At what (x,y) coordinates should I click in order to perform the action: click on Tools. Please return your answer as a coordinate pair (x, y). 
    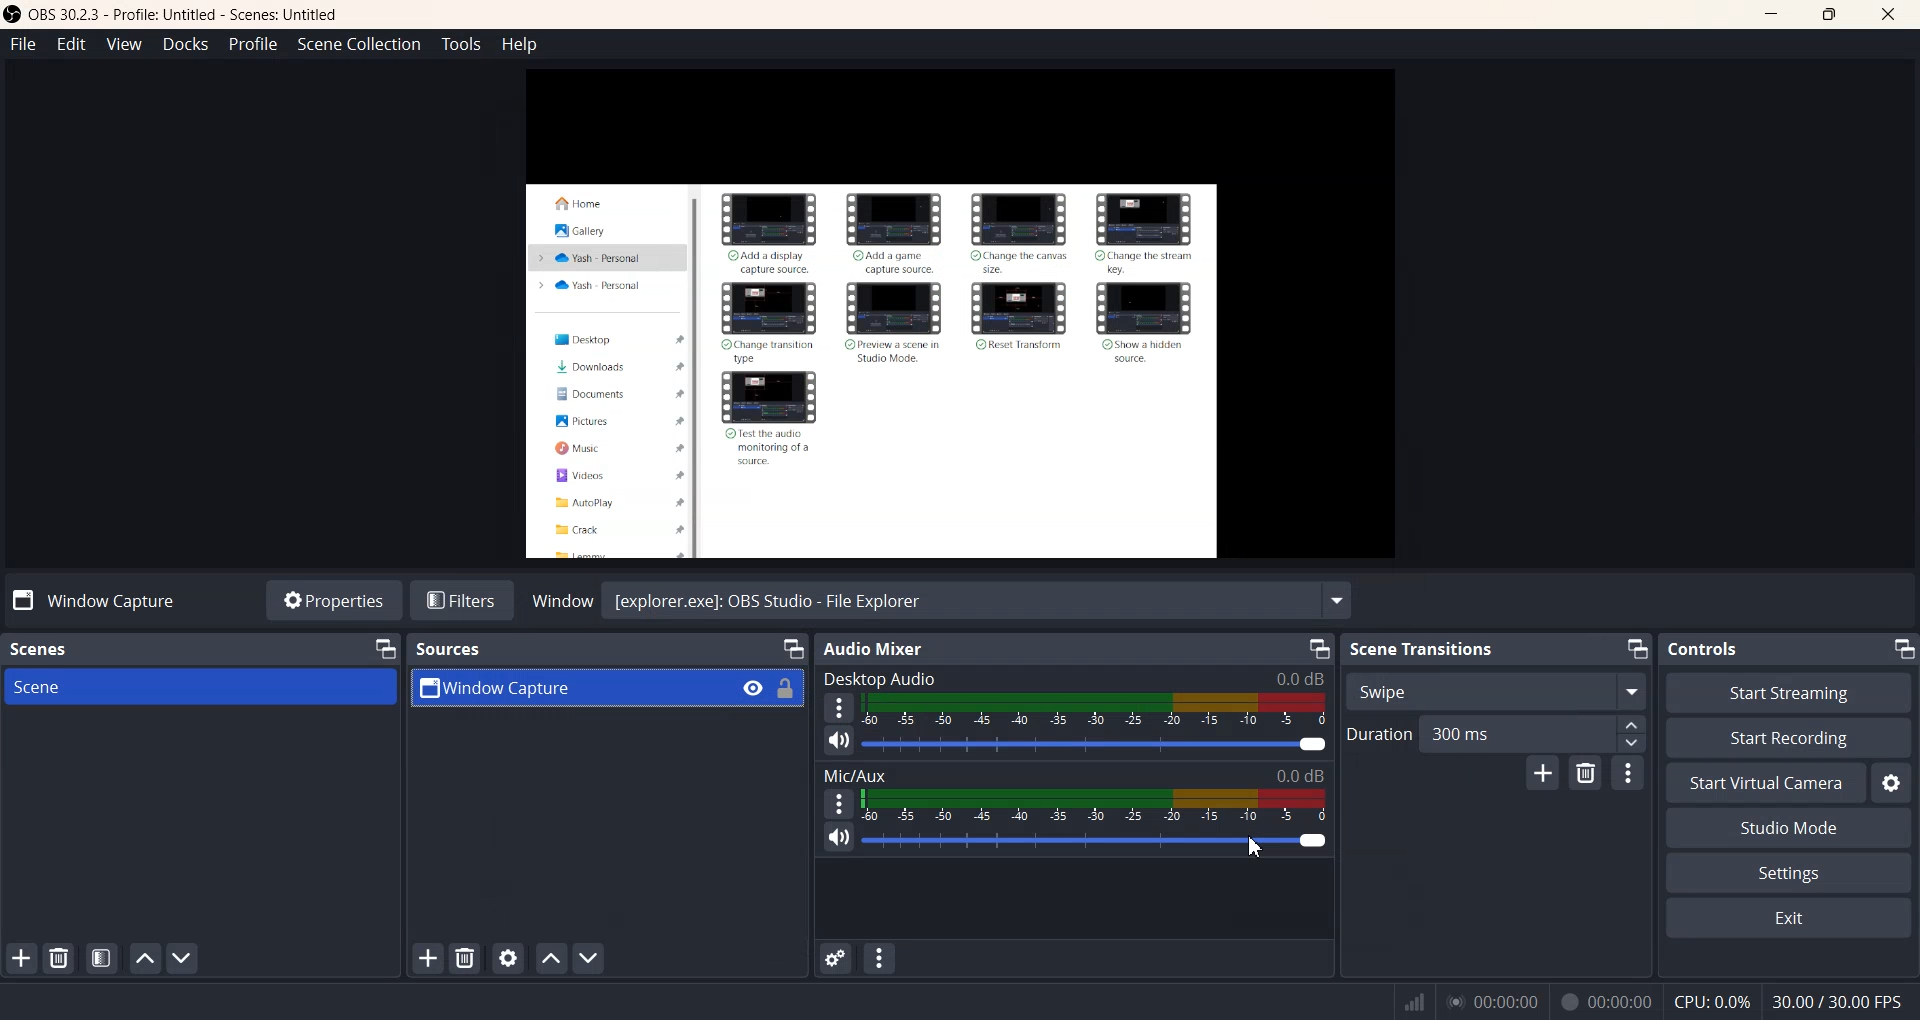
    Looking at the image, I should click on (462, 45).